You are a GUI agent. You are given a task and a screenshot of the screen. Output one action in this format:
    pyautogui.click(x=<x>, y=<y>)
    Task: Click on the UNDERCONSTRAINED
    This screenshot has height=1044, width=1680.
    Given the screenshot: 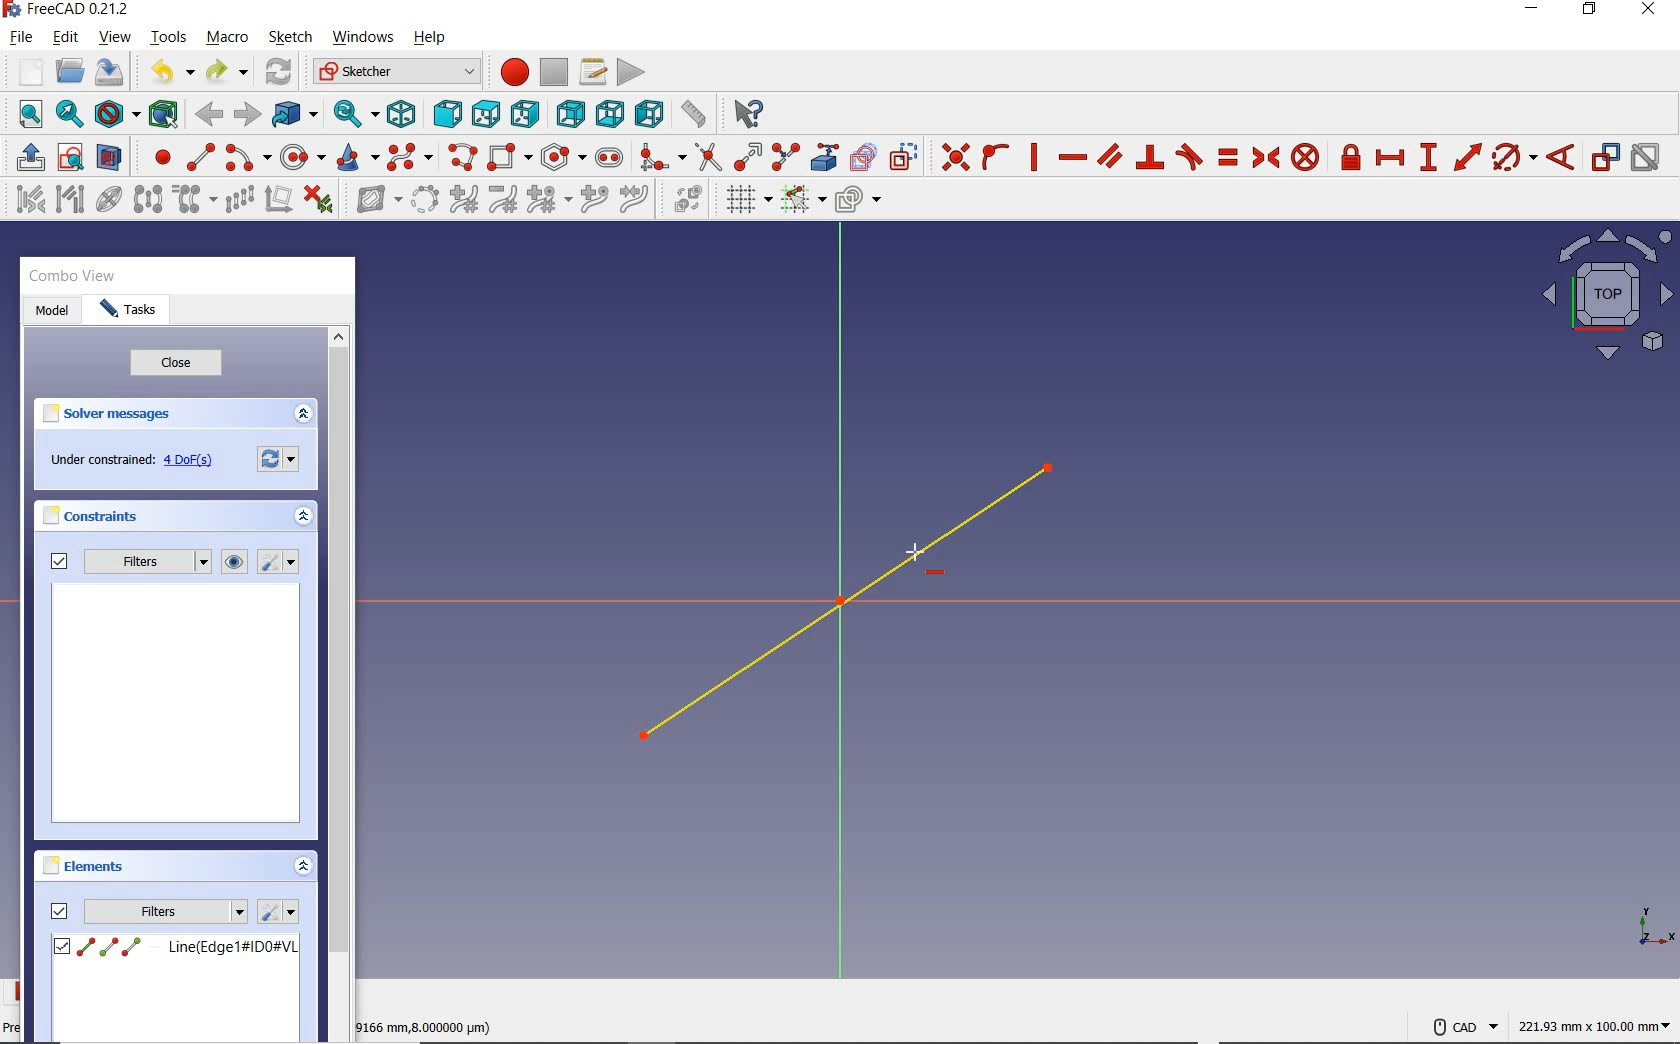 What is the action you would take?
    pyautogui.click(x=129, y=462)
    